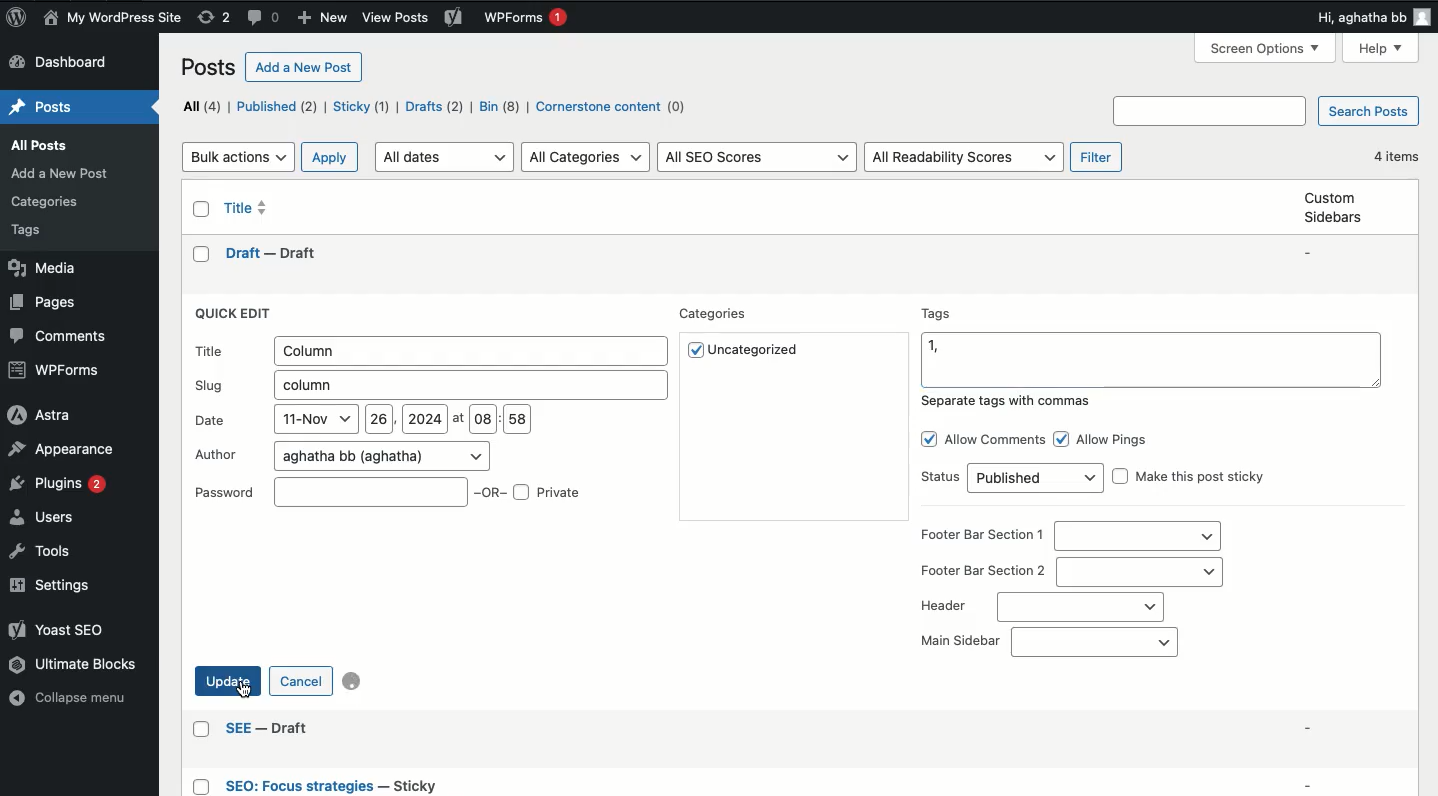  Describe the element at coordinates (1069, 571) in the screenshot. I see `Footer bar section 2` at that location.